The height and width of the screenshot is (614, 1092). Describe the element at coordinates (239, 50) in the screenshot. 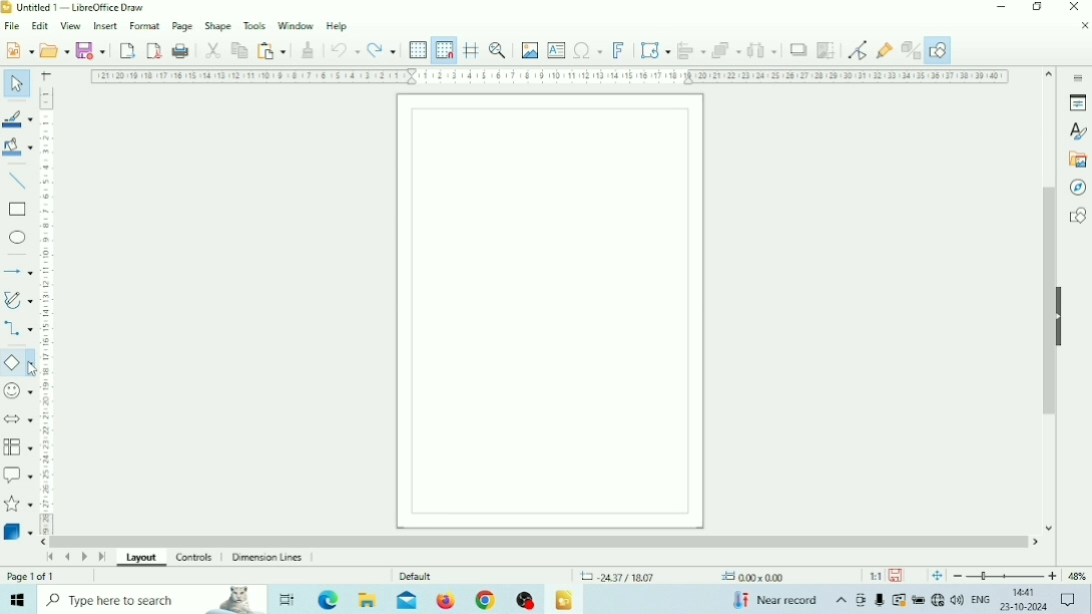

I see `Copy` at that location.